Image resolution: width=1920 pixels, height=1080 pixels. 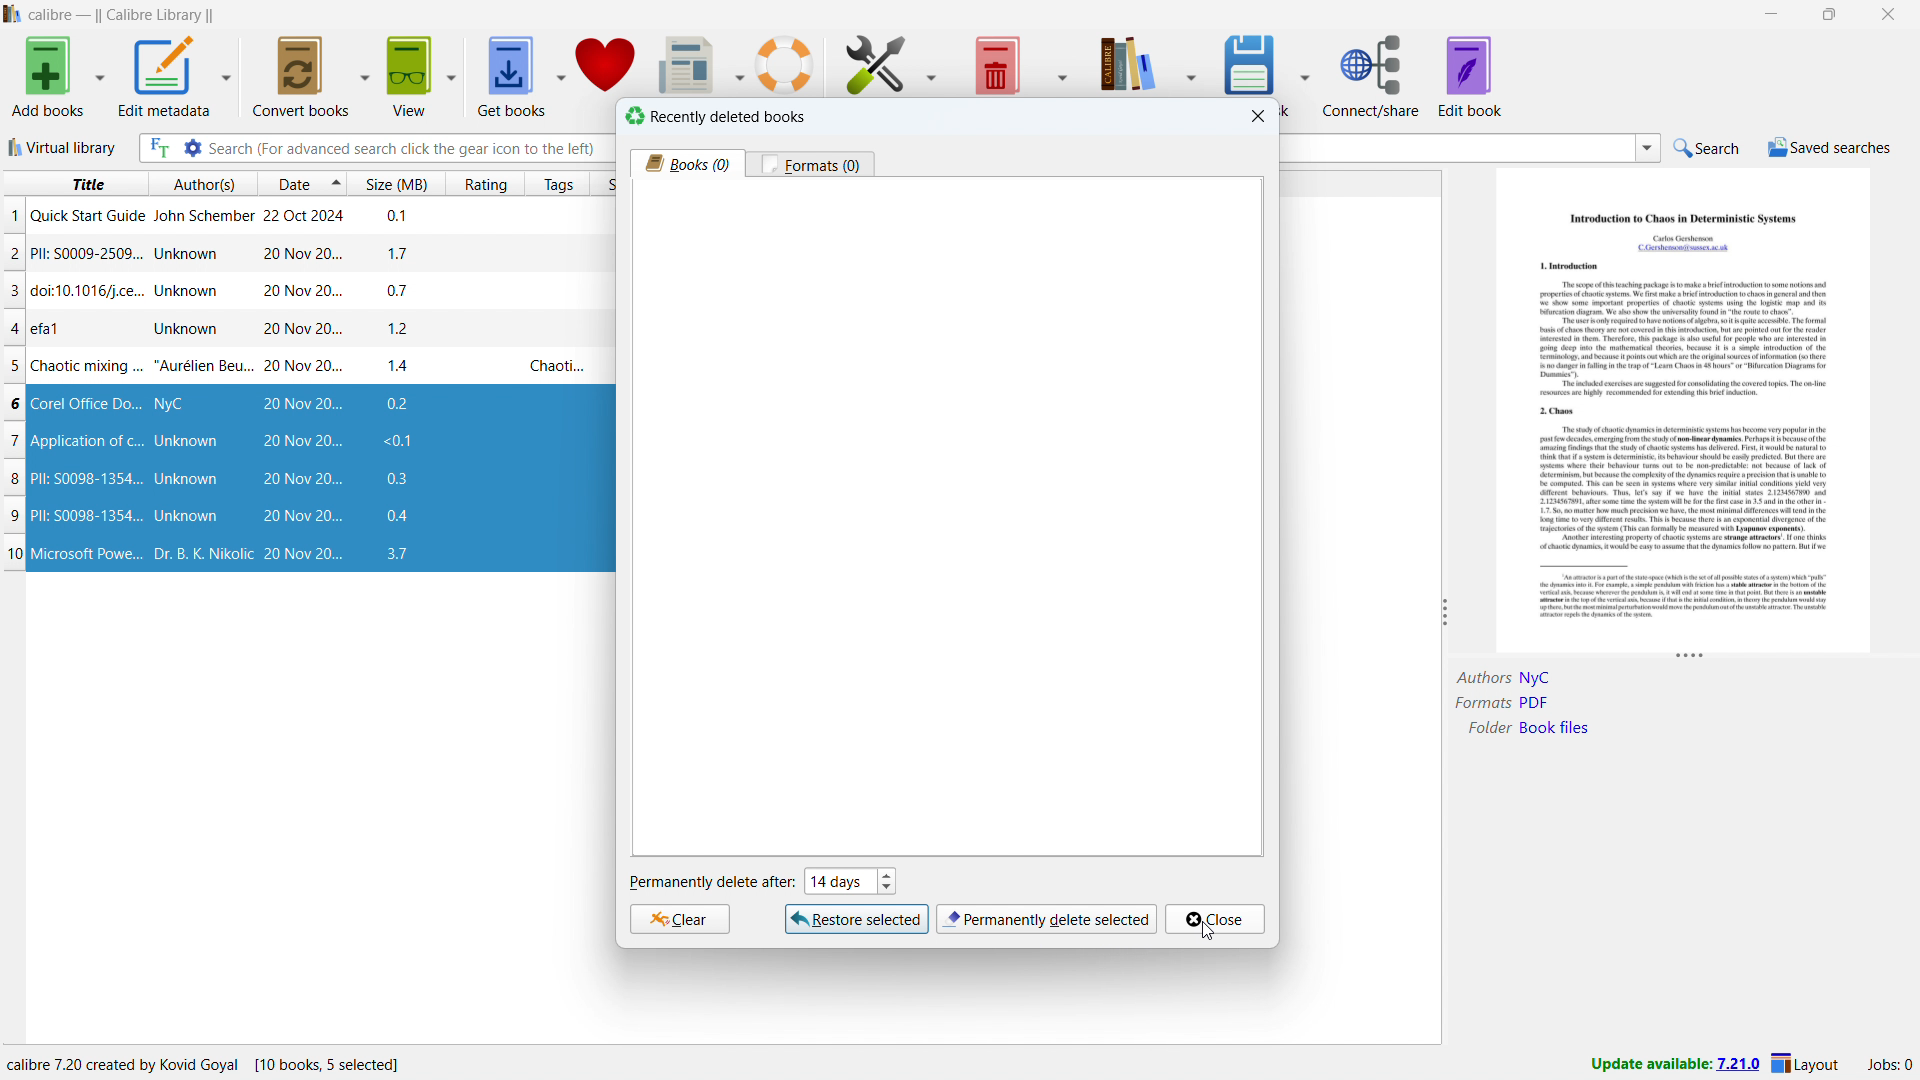 I want to click on layout, so click(x=1808, y=1064).